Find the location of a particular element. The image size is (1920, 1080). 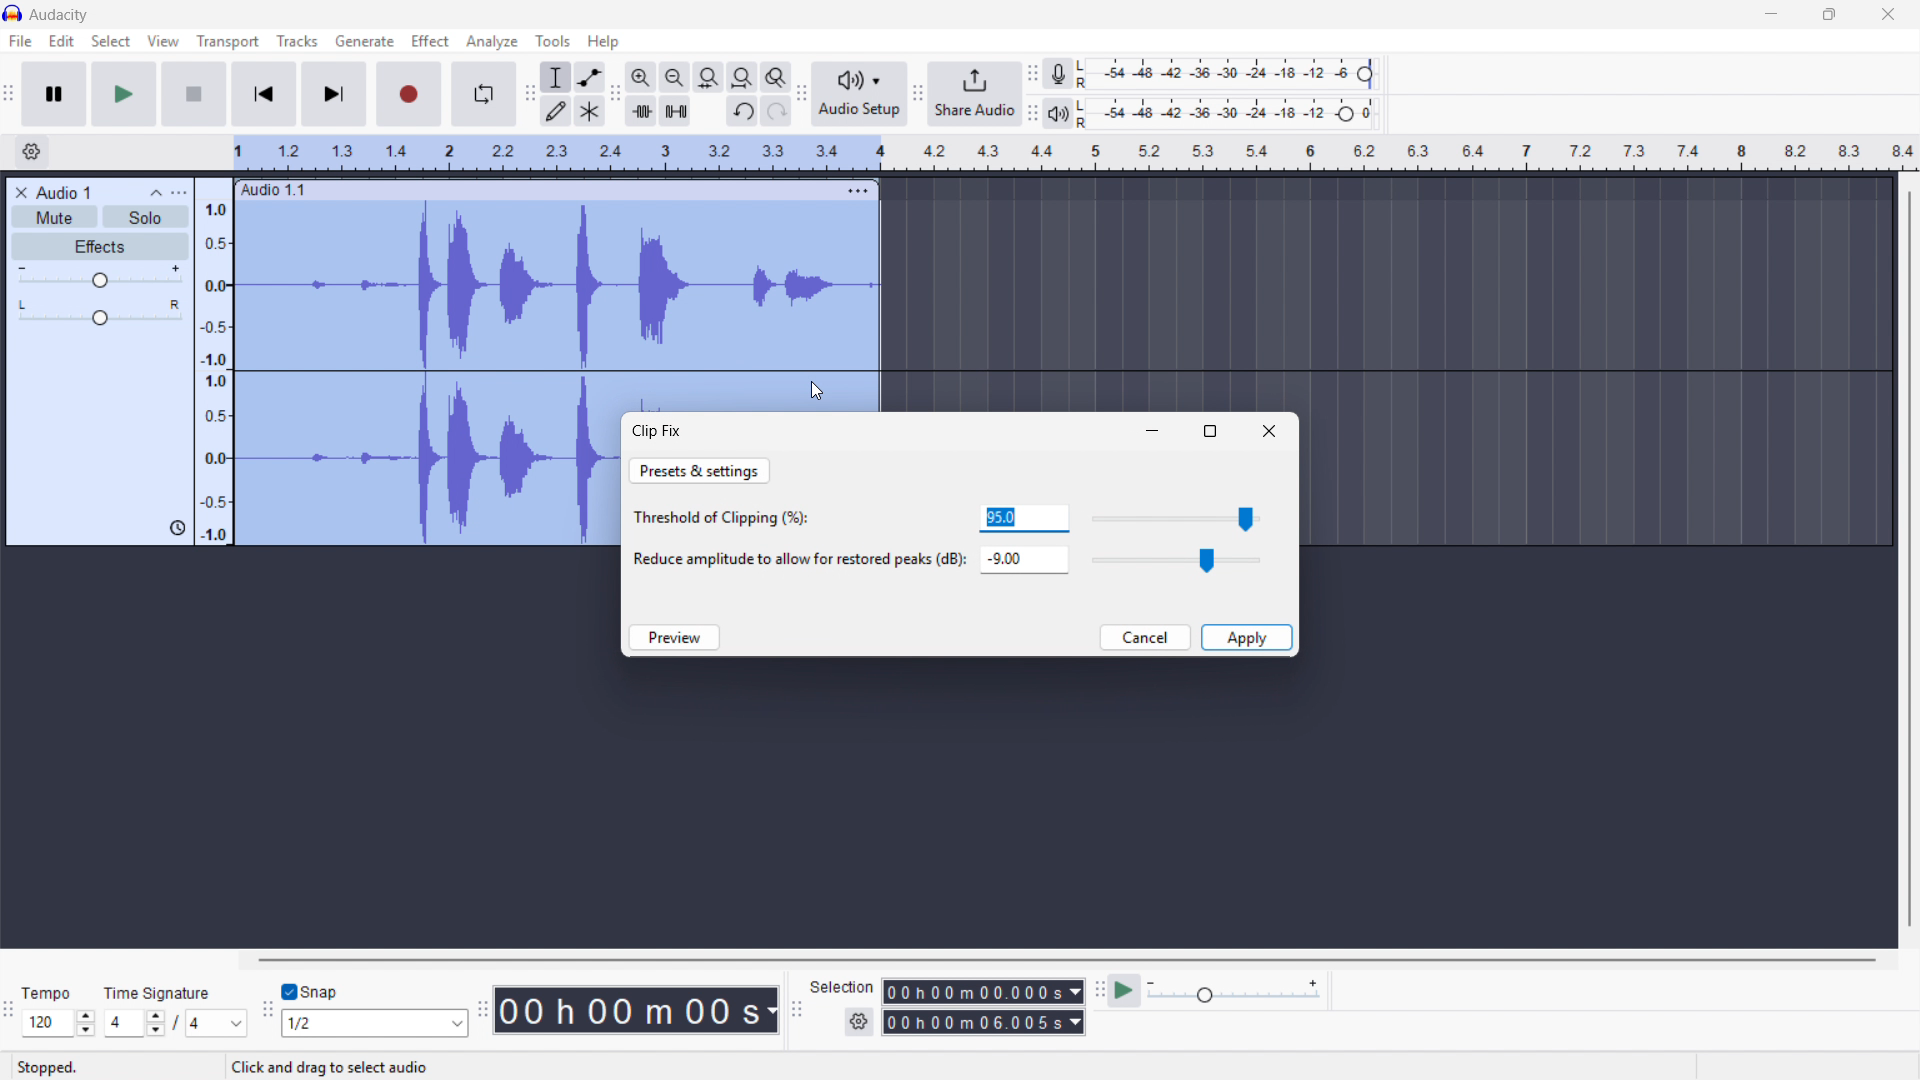

Skip to start  is located at coordinates (263, 94).